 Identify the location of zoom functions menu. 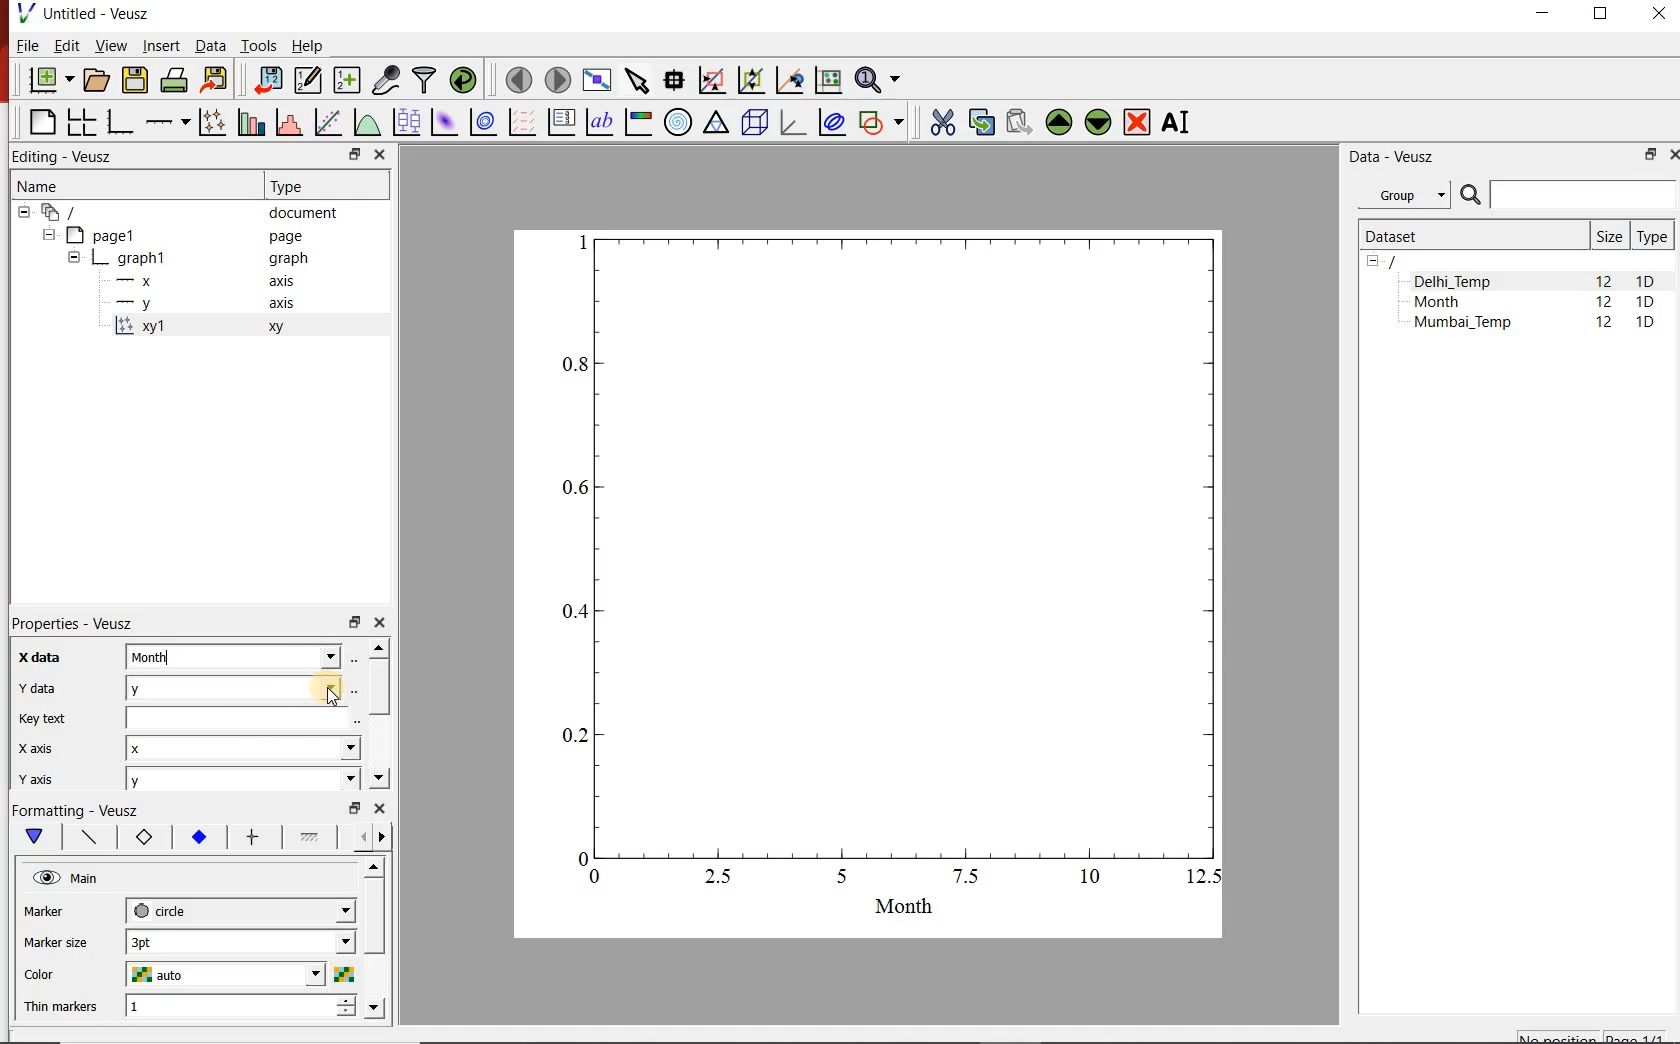
(880, 80).